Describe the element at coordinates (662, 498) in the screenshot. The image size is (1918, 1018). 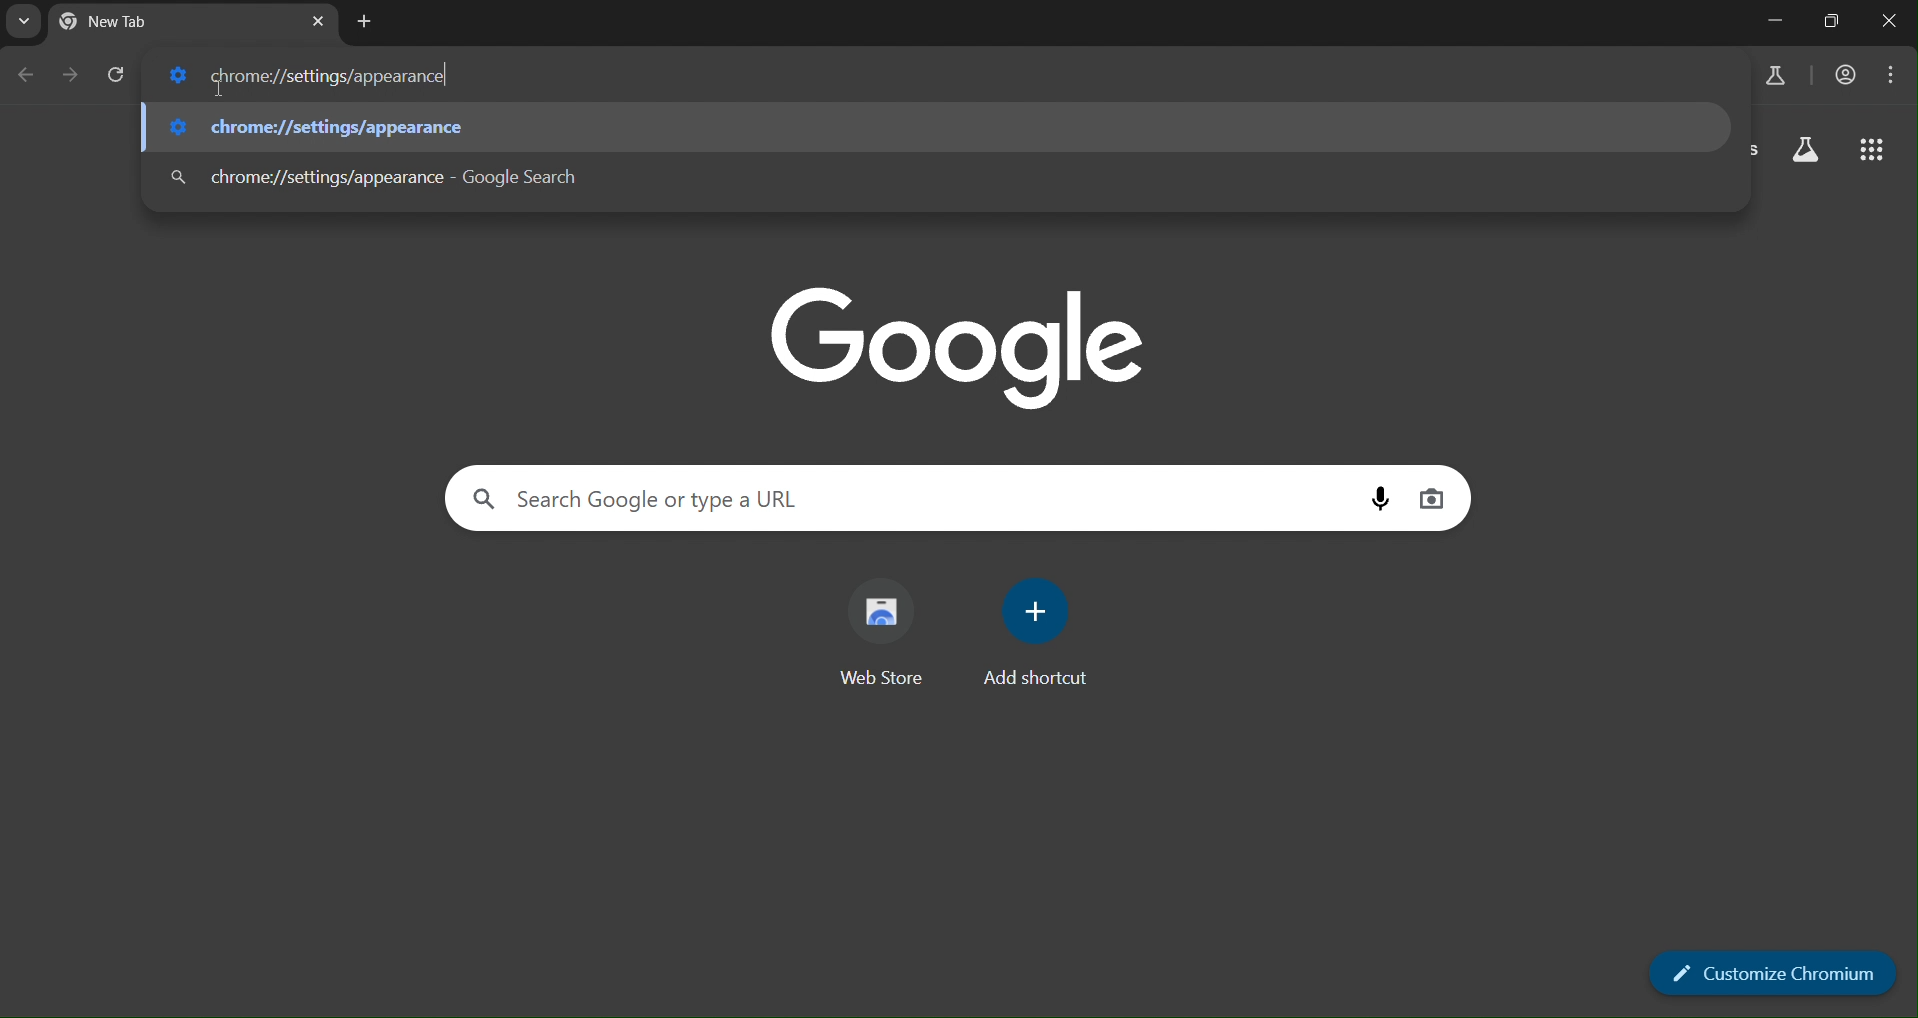
I see `search google or type a URL` at that location.